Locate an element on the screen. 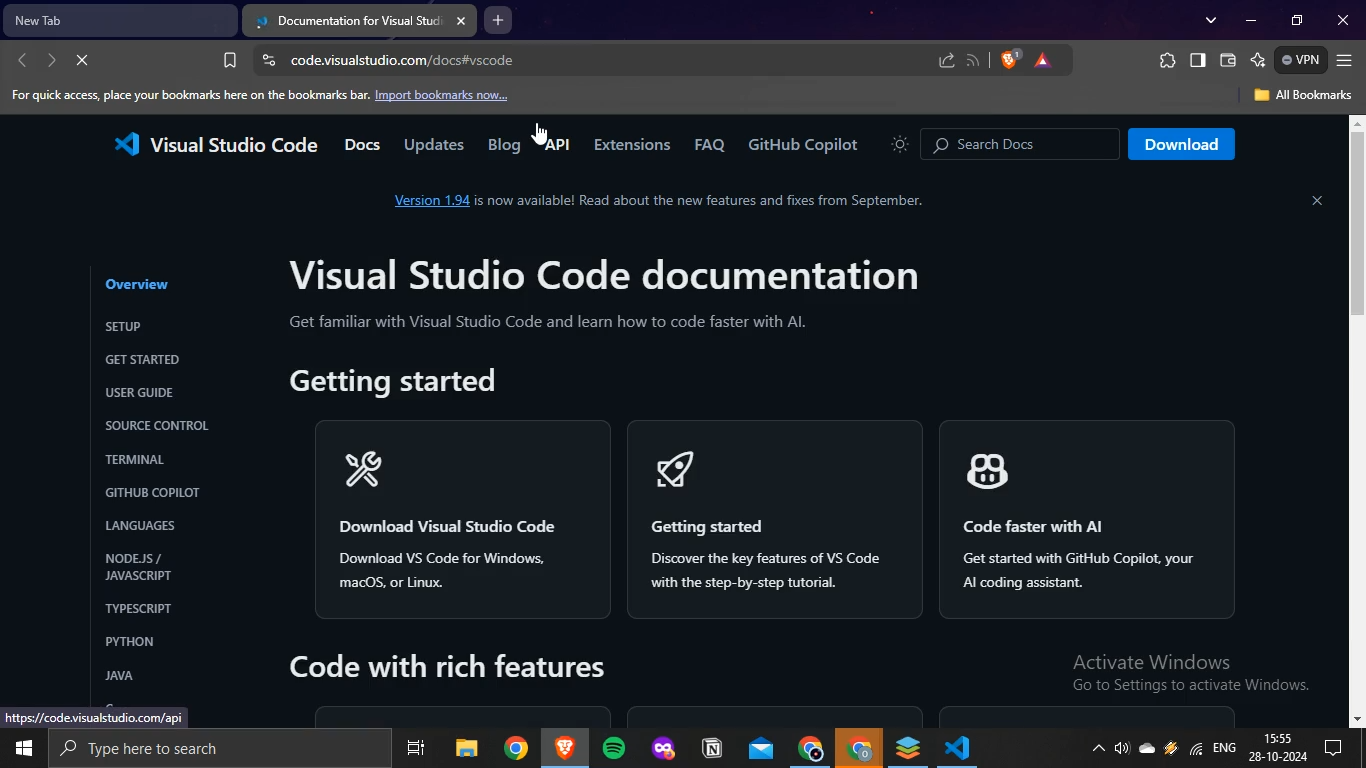 This screenshot has height=768, width=1366. minimize is located at coordinates (1248, 20).